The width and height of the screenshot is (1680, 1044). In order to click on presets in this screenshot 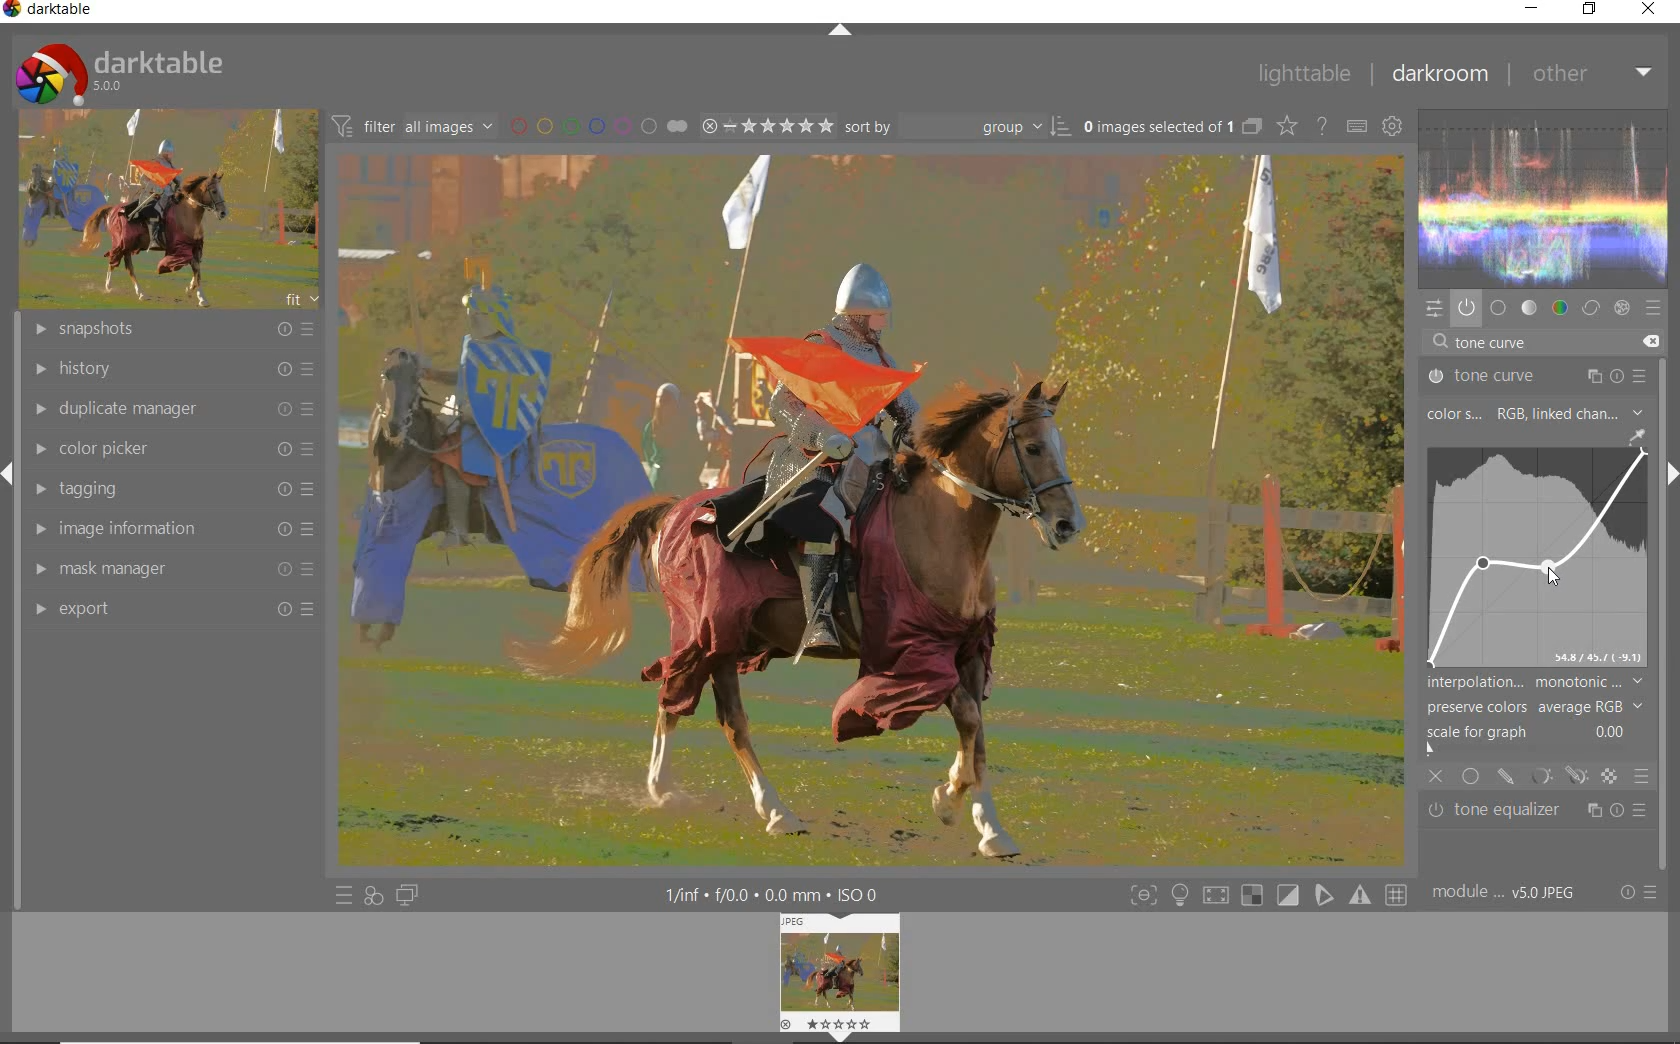, I will do `click(1654, 309)`.